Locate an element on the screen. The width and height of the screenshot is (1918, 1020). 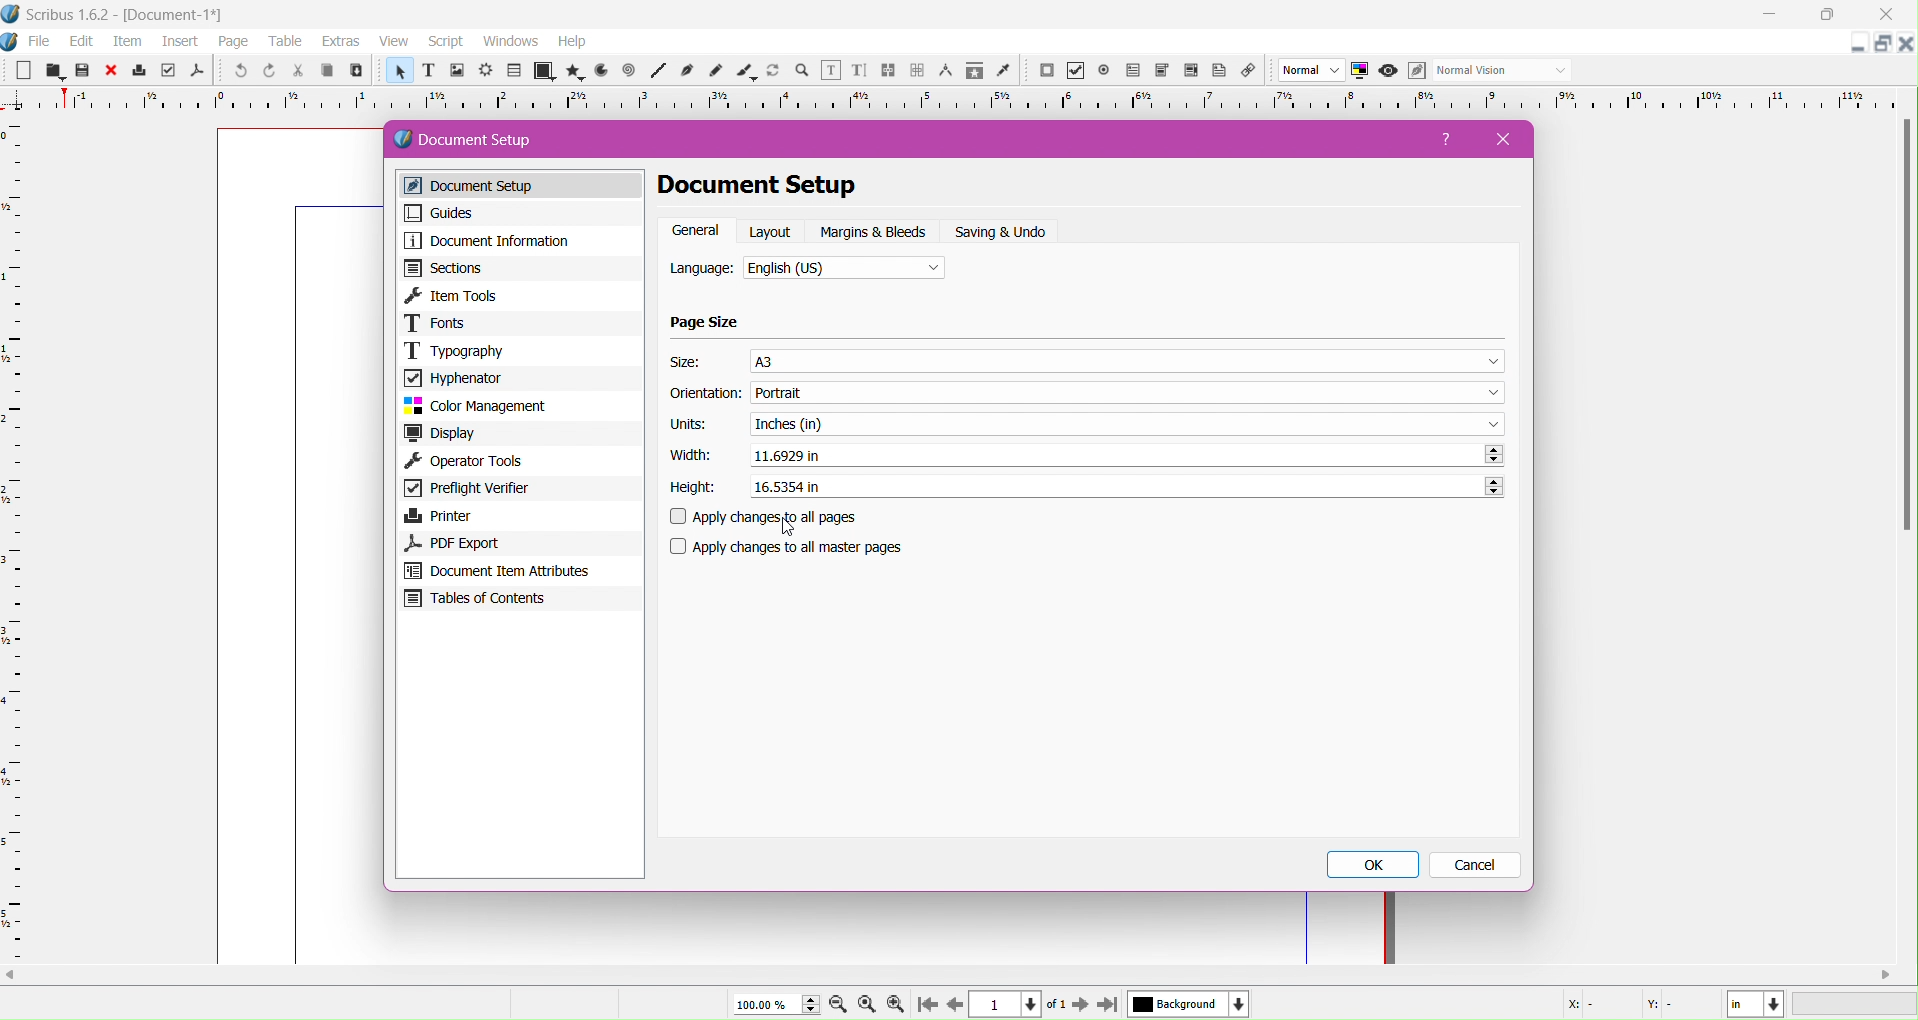
Item Tools is located at coordinates (522, 295).